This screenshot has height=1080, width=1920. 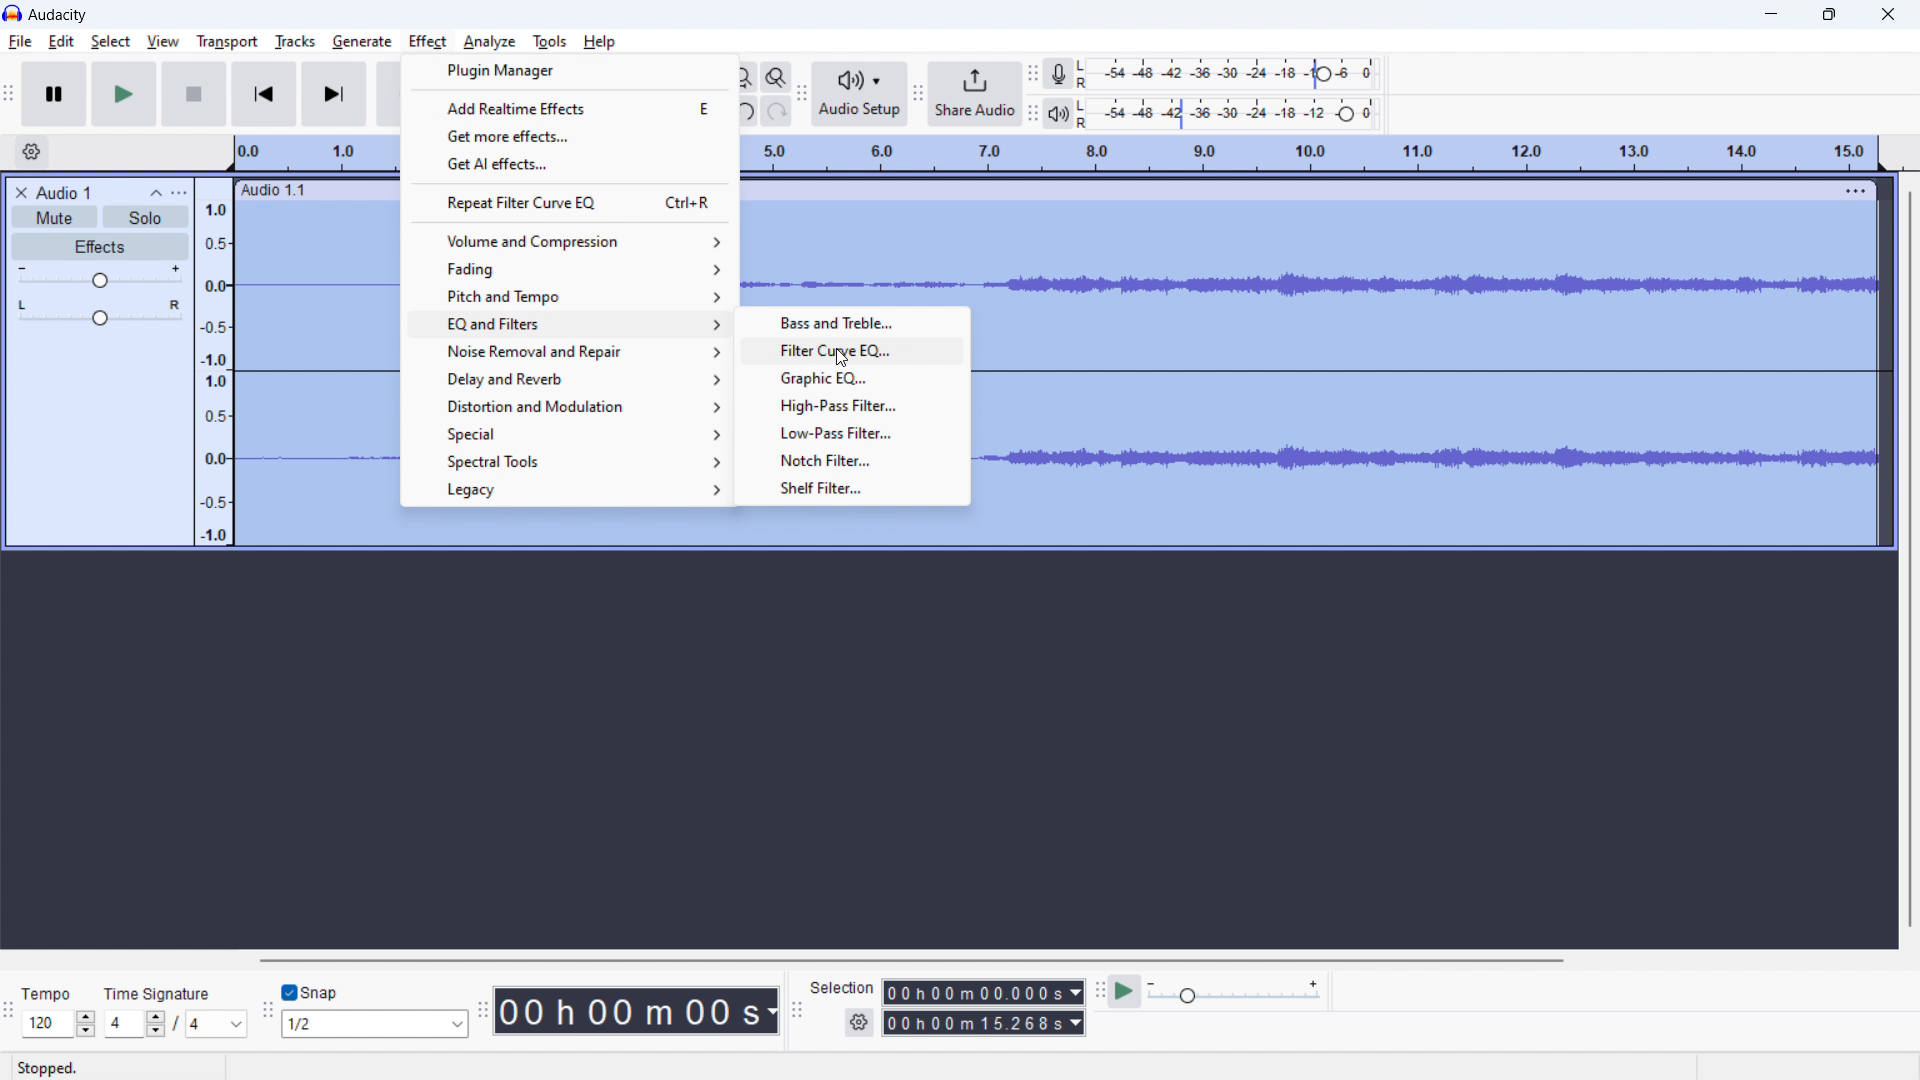 What do you see at coordinates (570, 241) in the screenshot?
I see `volume and compression` at bounding box center [570, 241].